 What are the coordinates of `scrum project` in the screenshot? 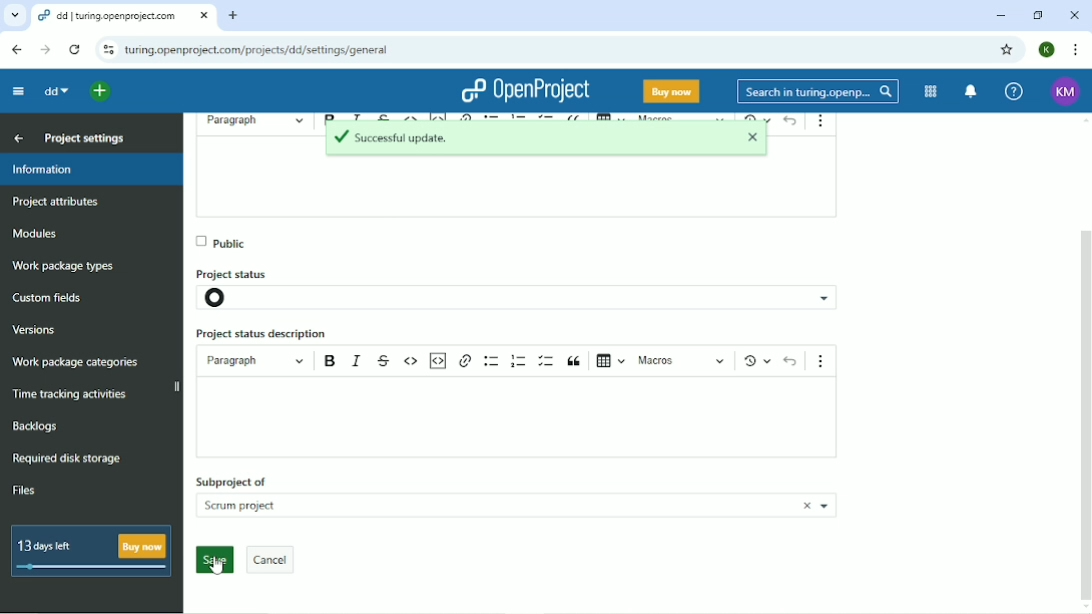 It's located at (463, 507).